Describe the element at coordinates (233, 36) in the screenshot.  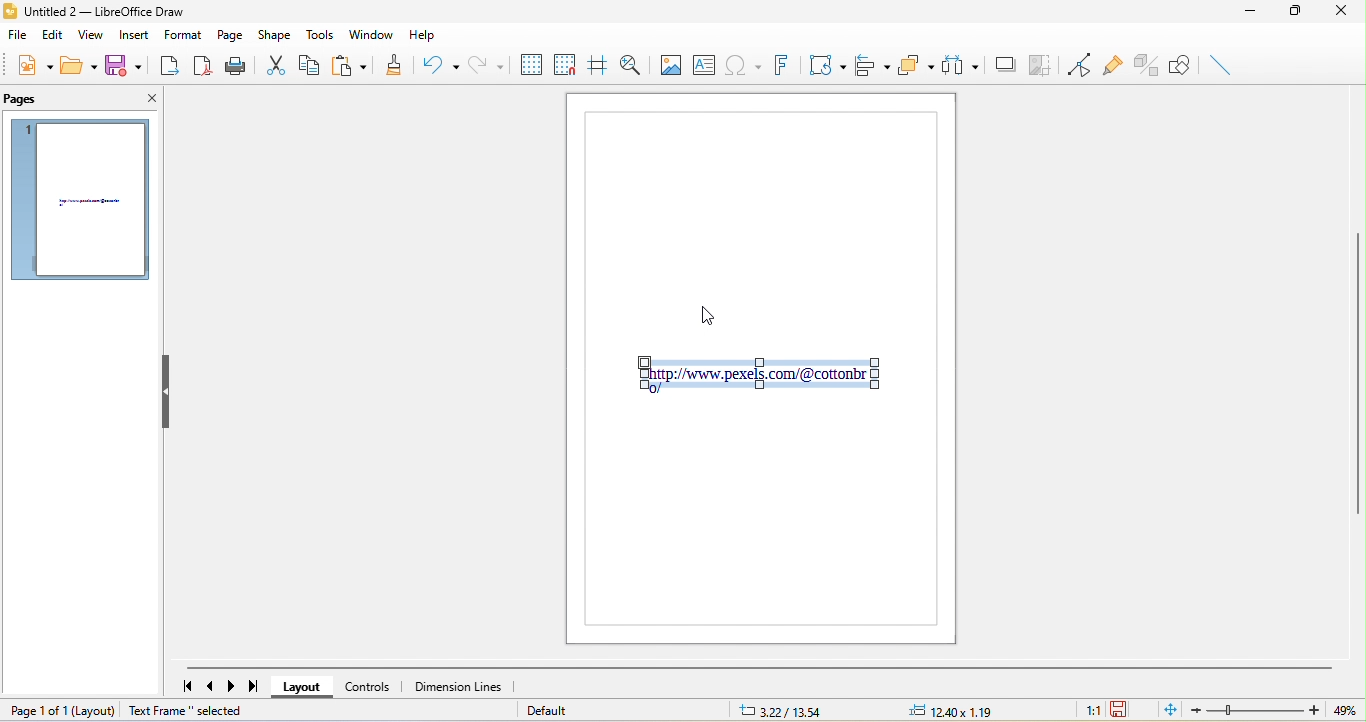
I see `page` at that location.